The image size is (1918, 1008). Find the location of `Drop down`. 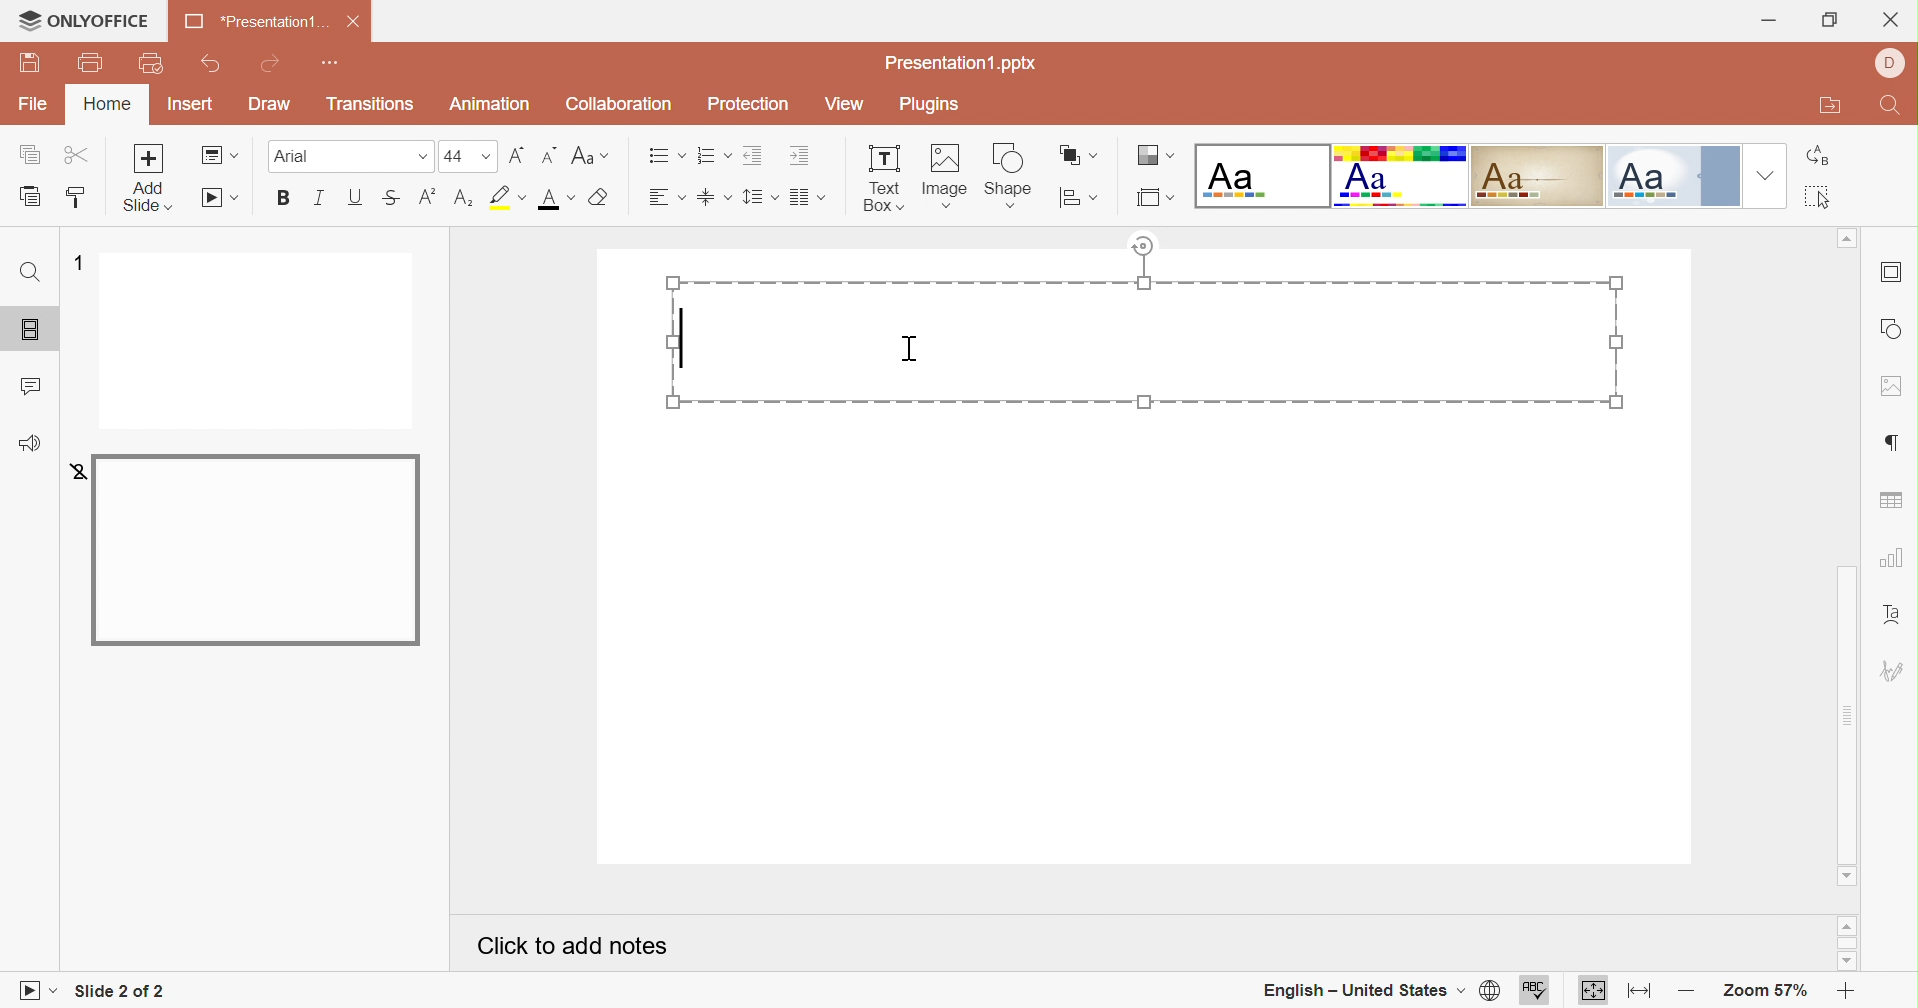

Drop down is located at coordinates (1767, 176).